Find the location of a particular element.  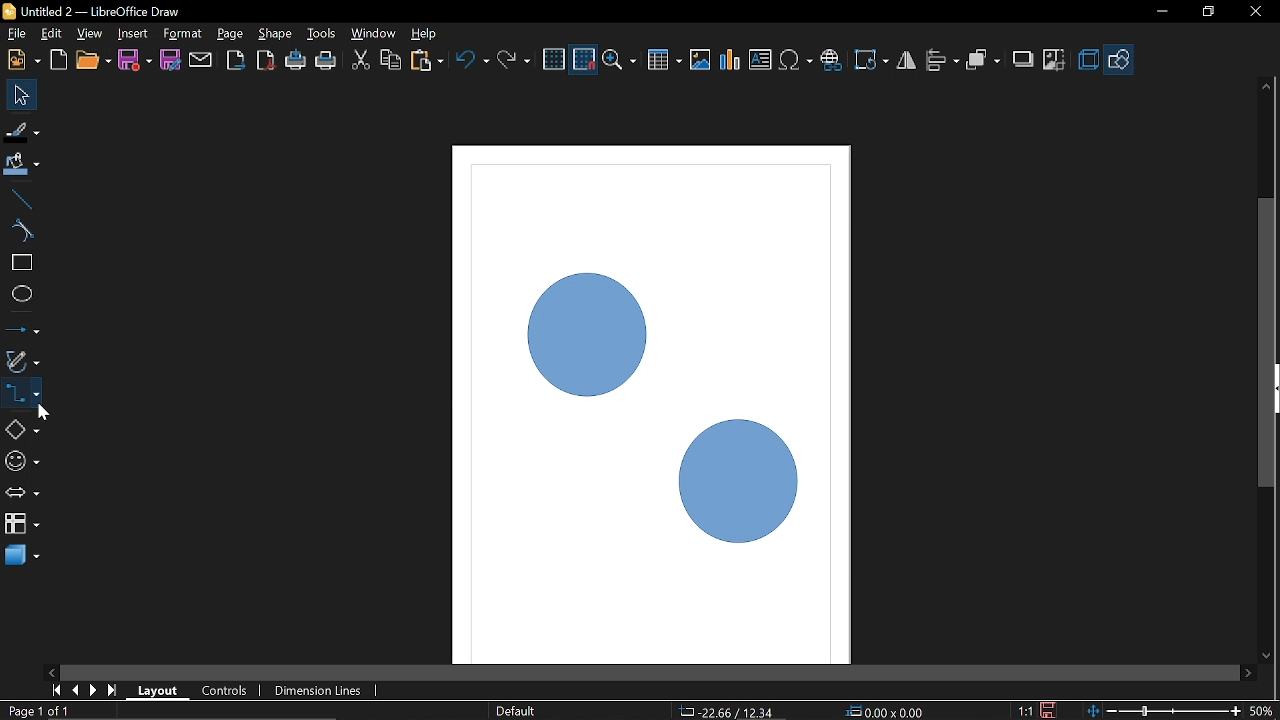

Move up is located at coordinates (1267, 86).